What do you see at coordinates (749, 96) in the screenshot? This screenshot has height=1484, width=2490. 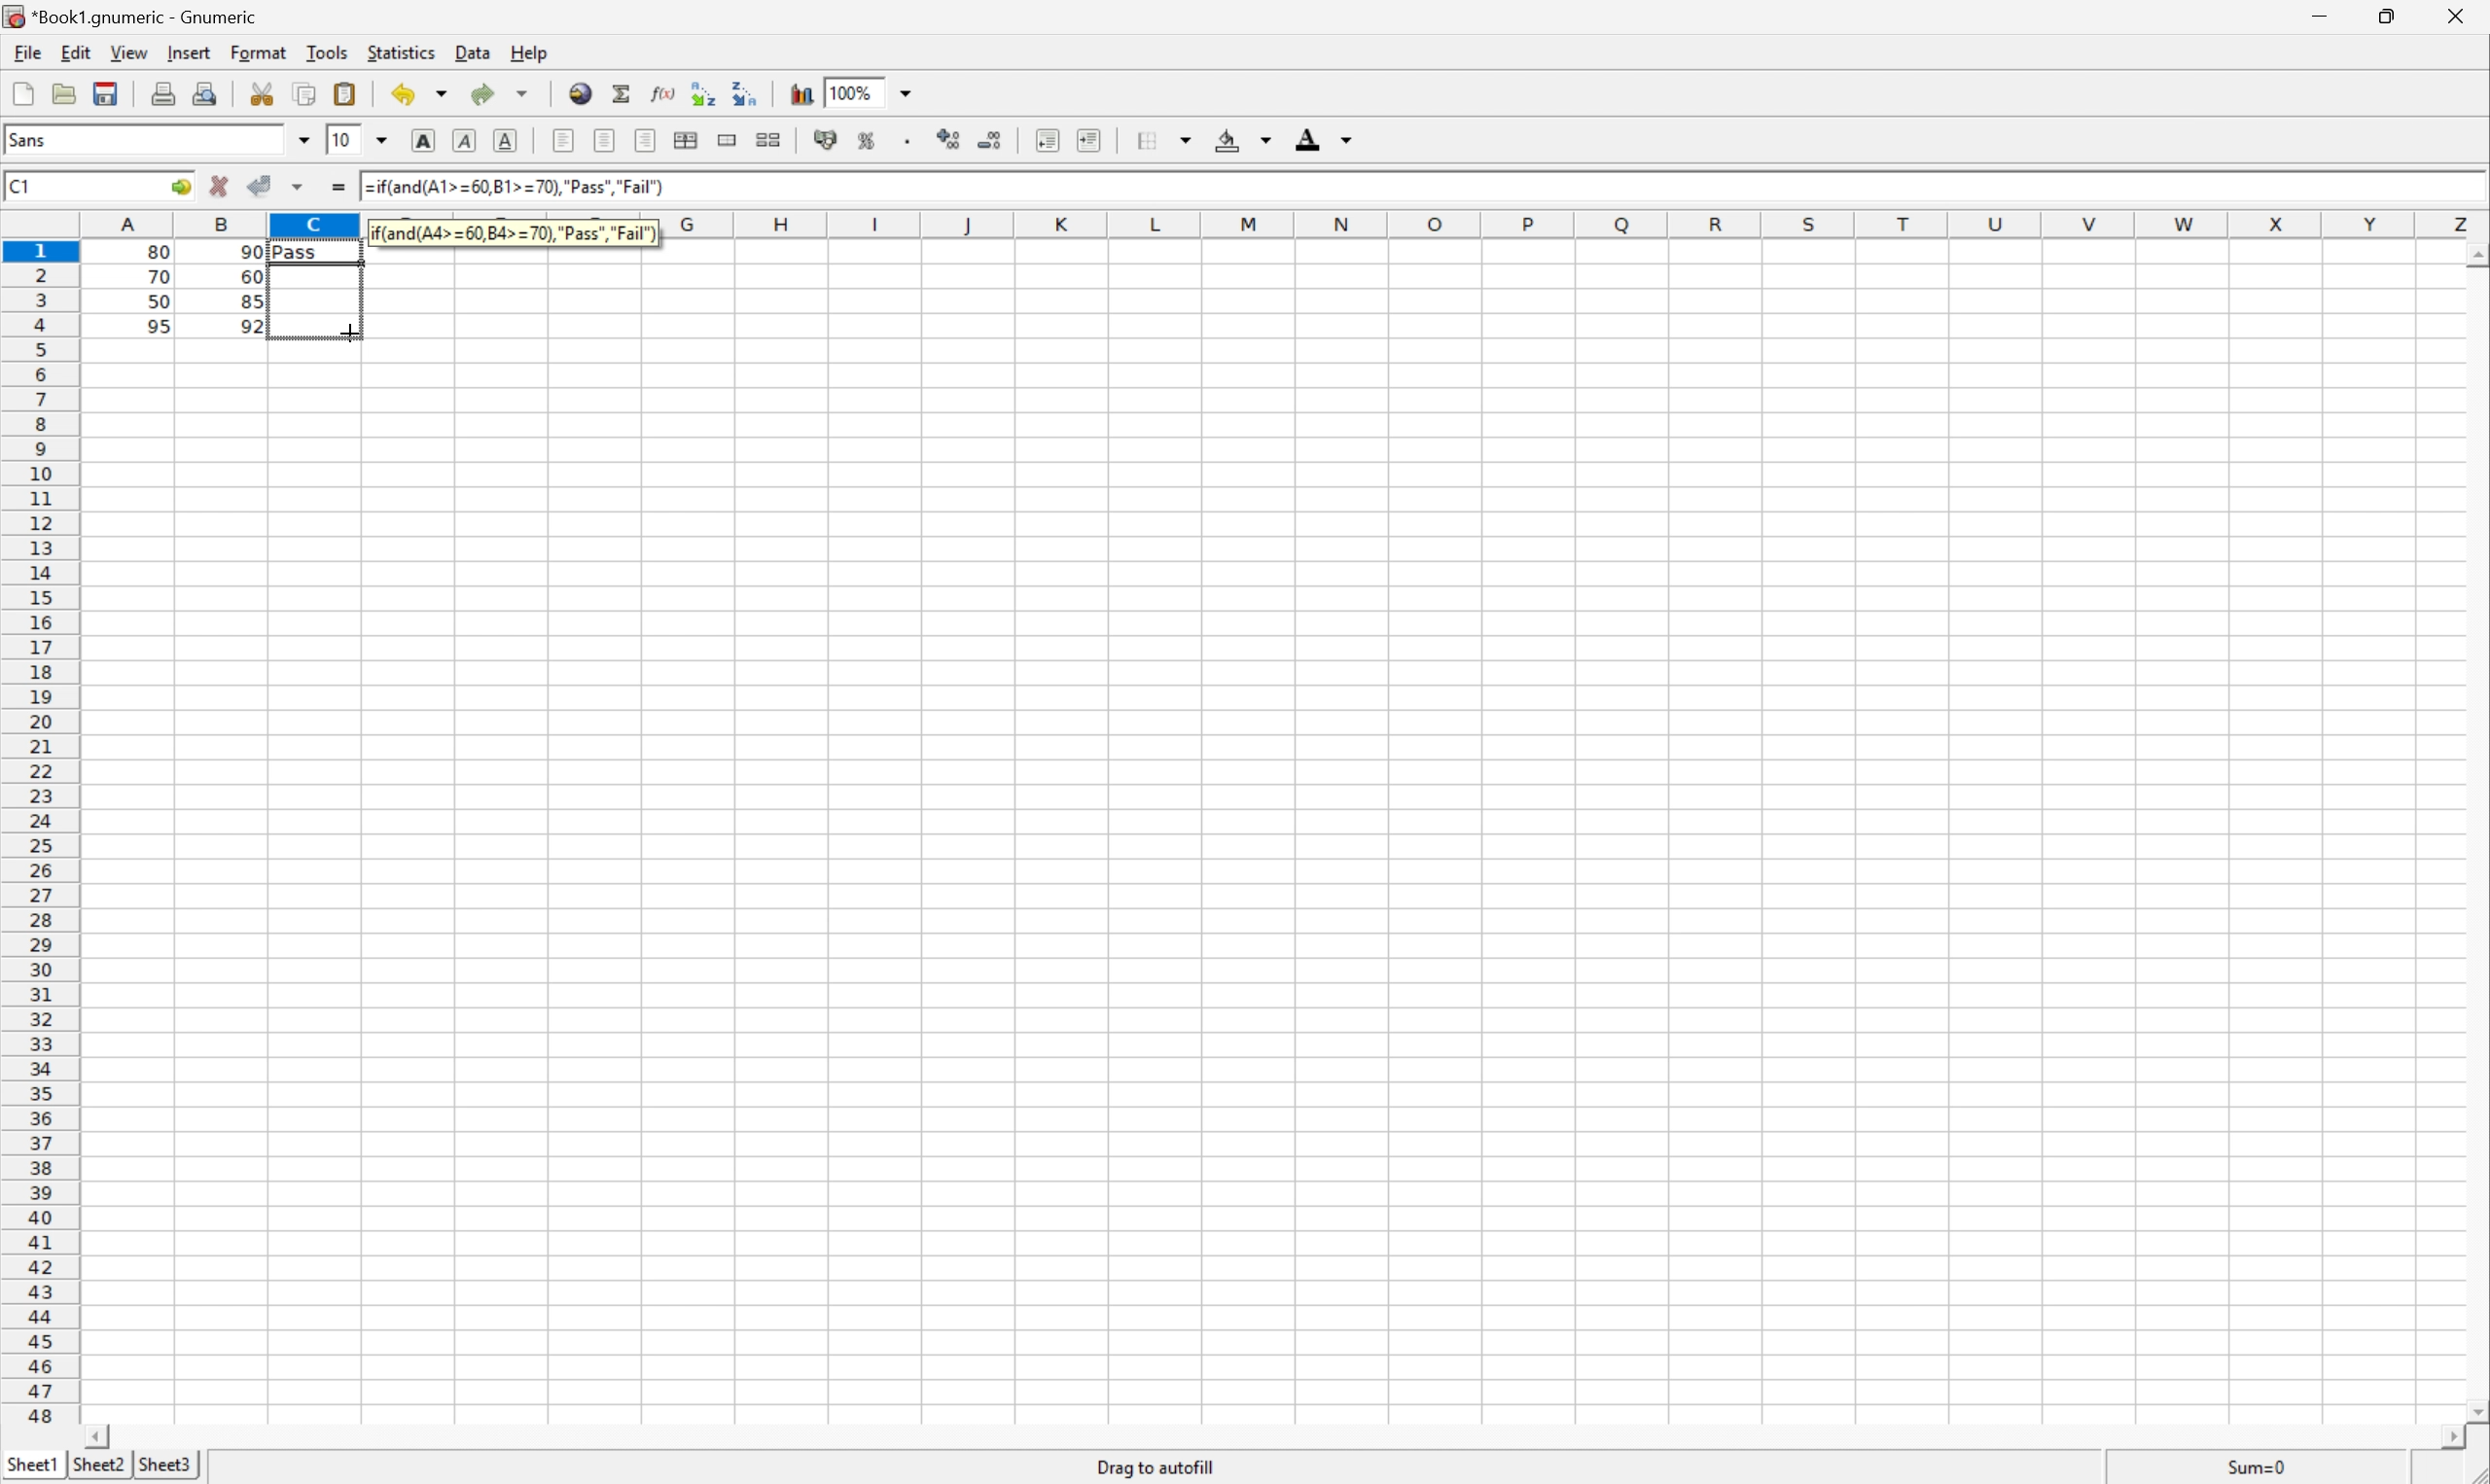 I see `Sort the selected region in descending order based on the first column selected` at bounding box center [749, 96].